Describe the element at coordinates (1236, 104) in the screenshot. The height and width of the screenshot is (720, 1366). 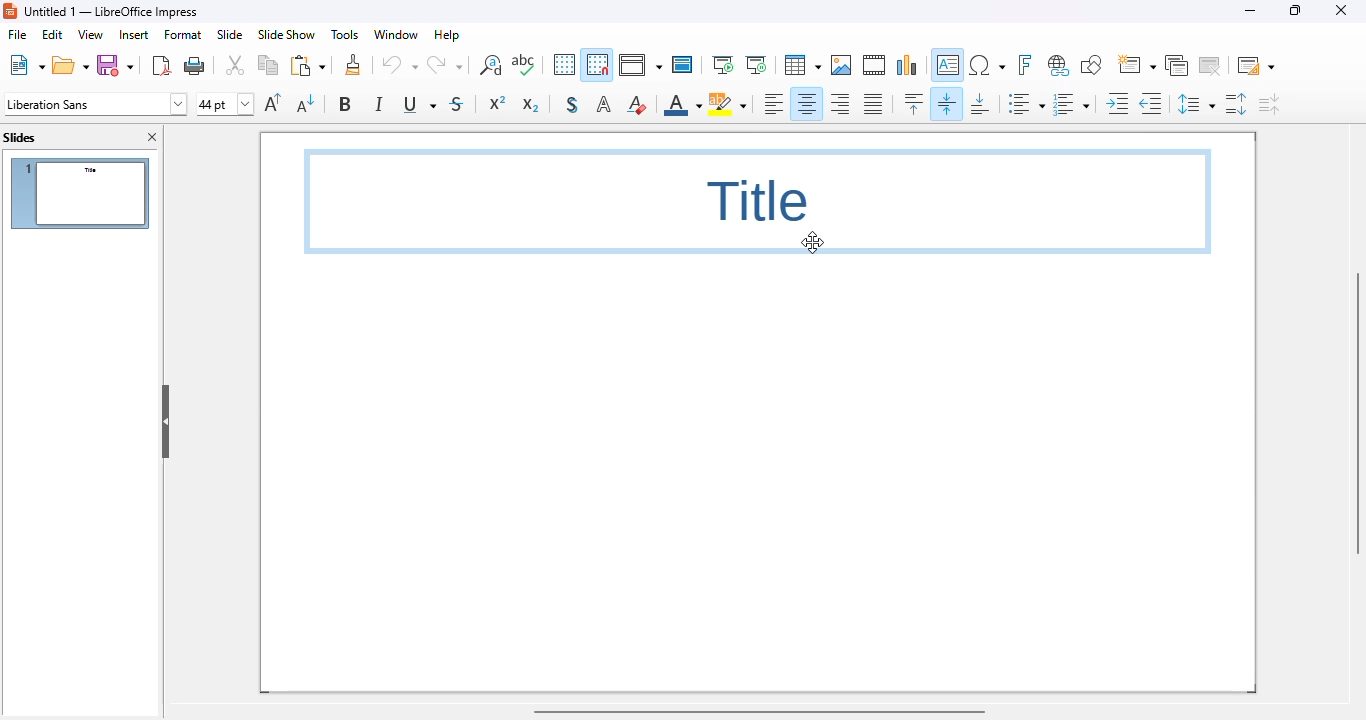
I see `increase paragraph spacing` at that location.